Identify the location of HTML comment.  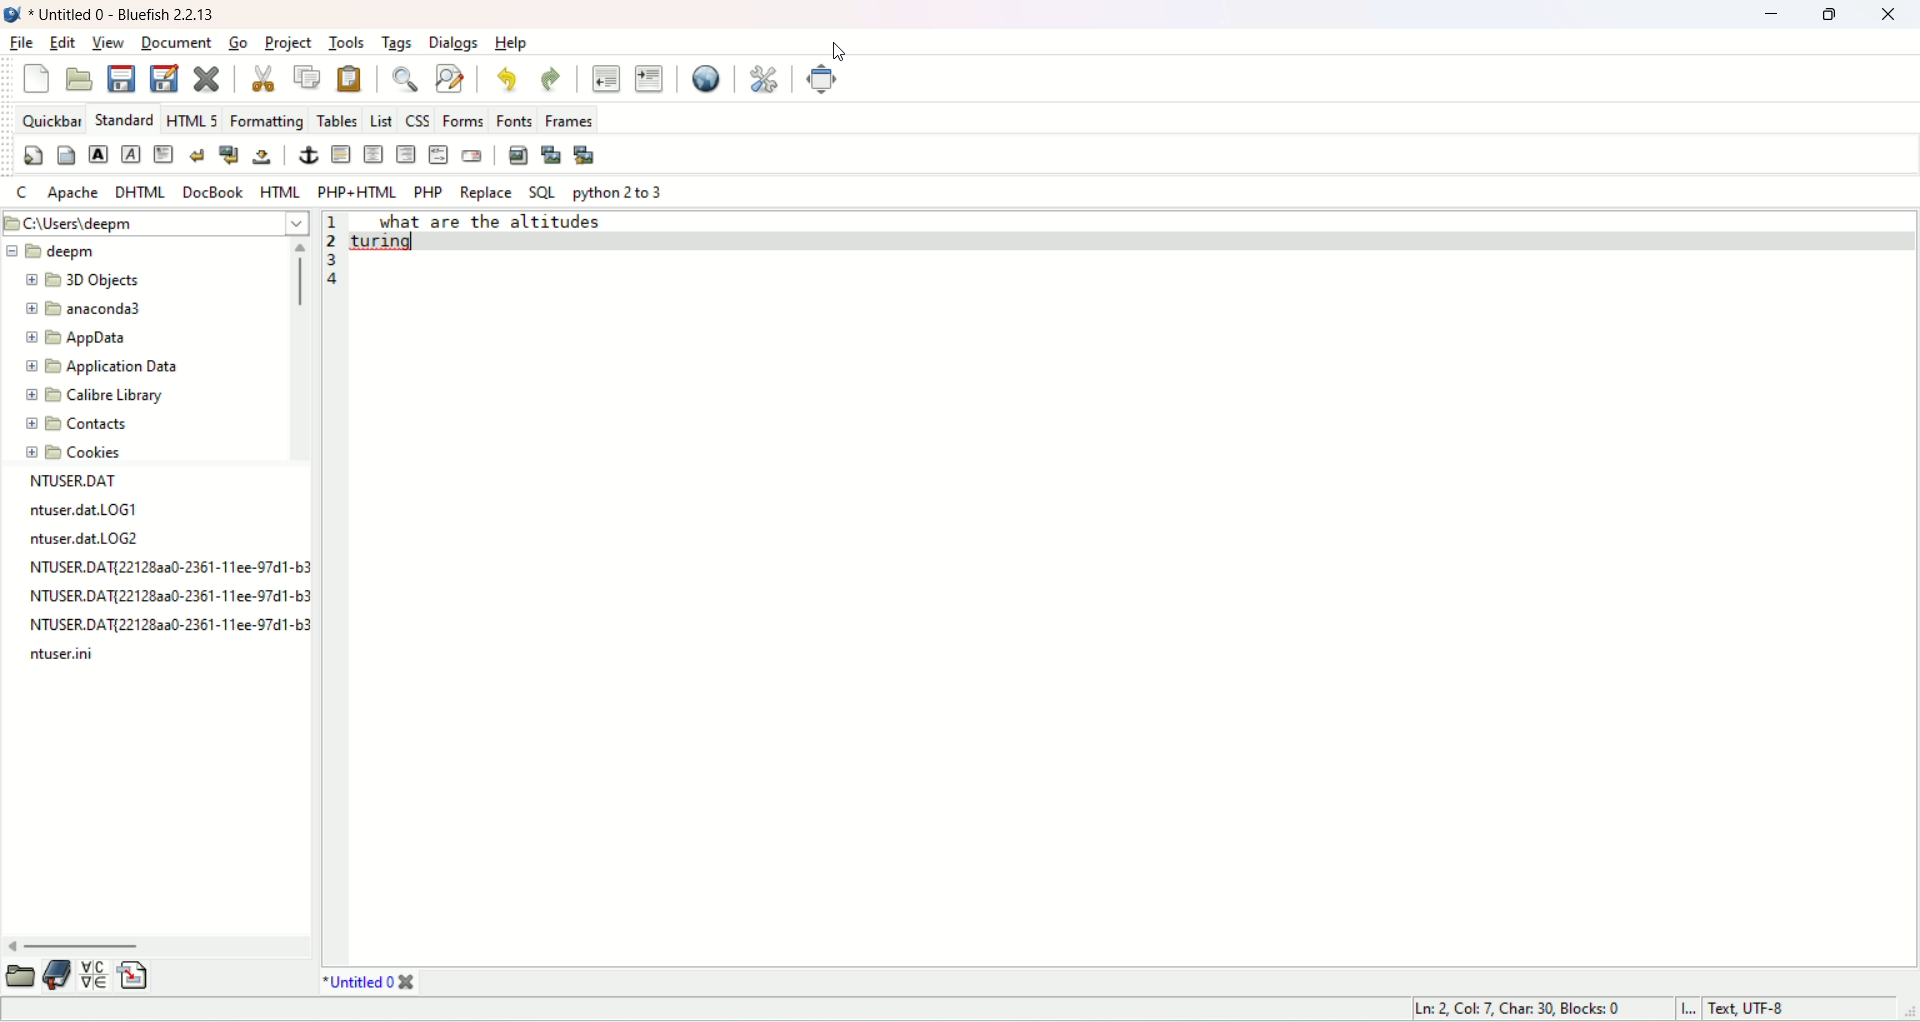
(439, 154).